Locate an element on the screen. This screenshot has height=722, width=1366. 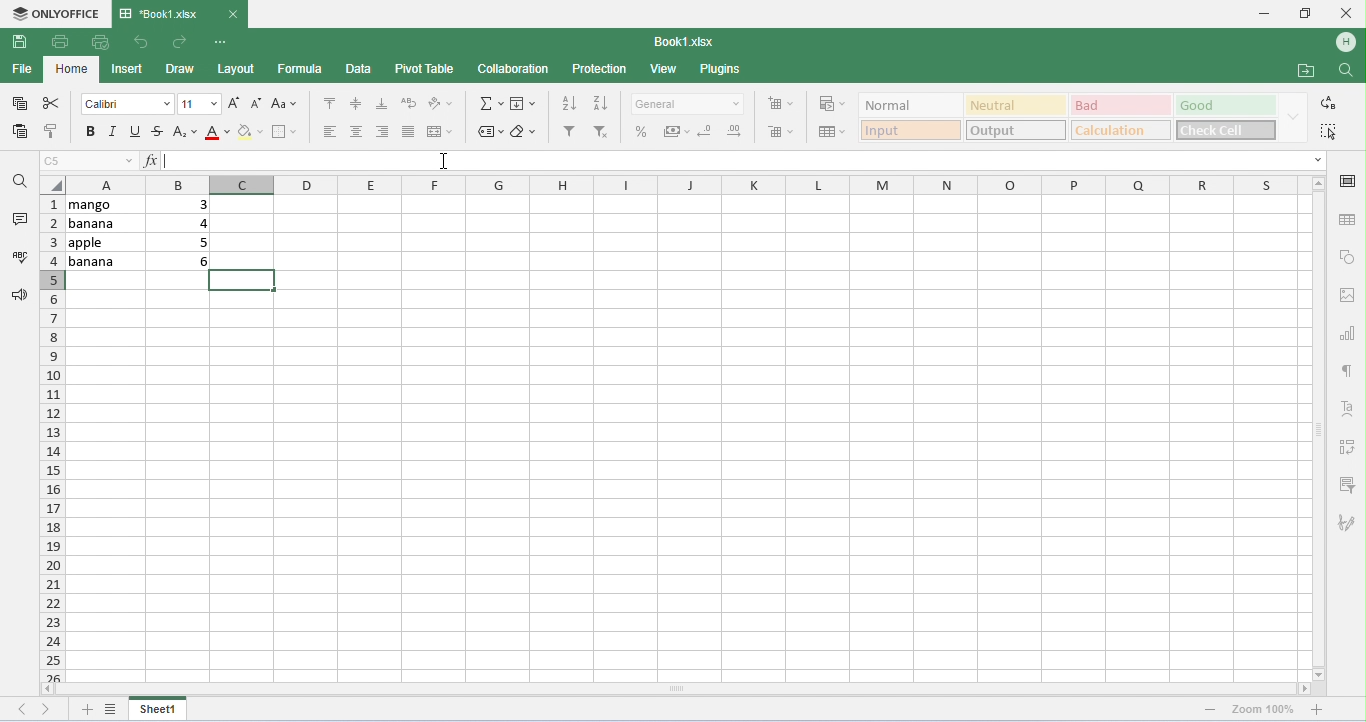
accounting style is located at coordinates (677, 133).